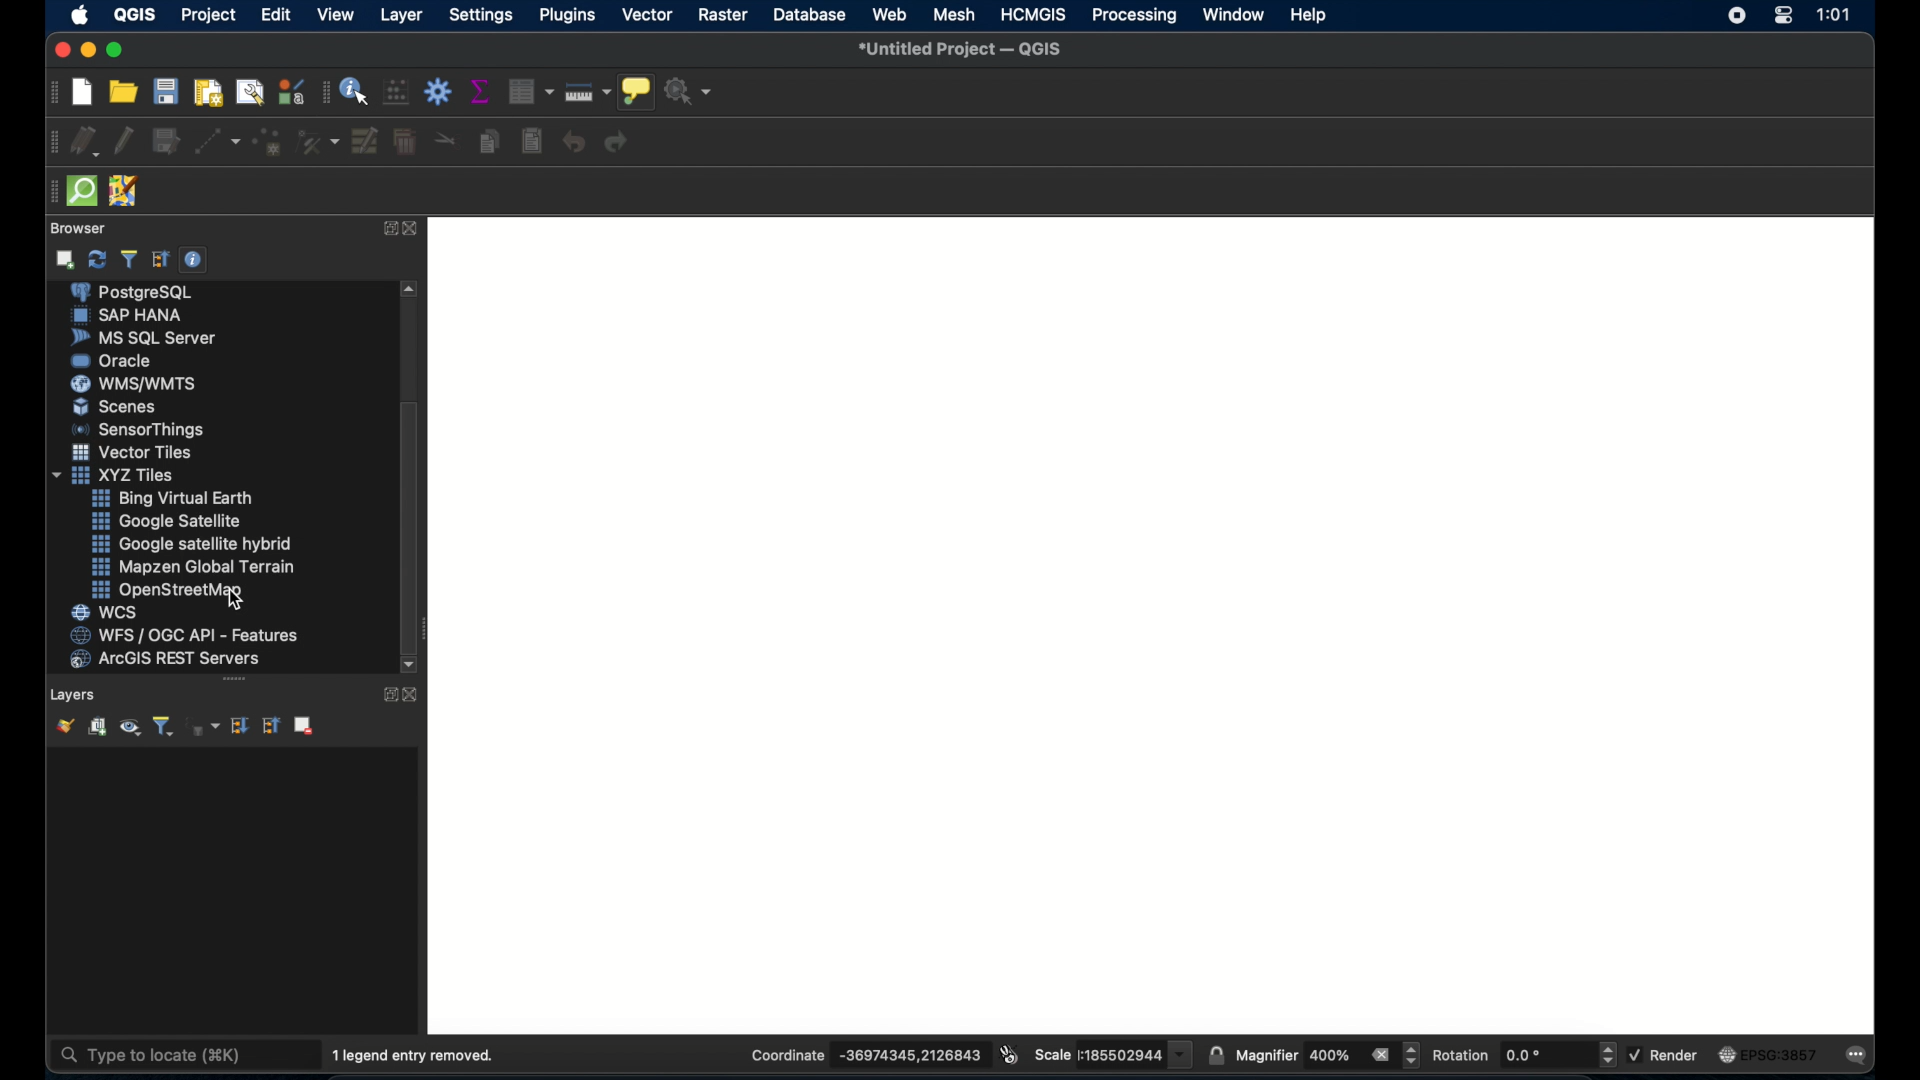 This screenshot has width=1920, height=1080. What do you see at coordinates (161, 260) in the screenshot?
I see `collapse all` at bounding box center [161, 260].